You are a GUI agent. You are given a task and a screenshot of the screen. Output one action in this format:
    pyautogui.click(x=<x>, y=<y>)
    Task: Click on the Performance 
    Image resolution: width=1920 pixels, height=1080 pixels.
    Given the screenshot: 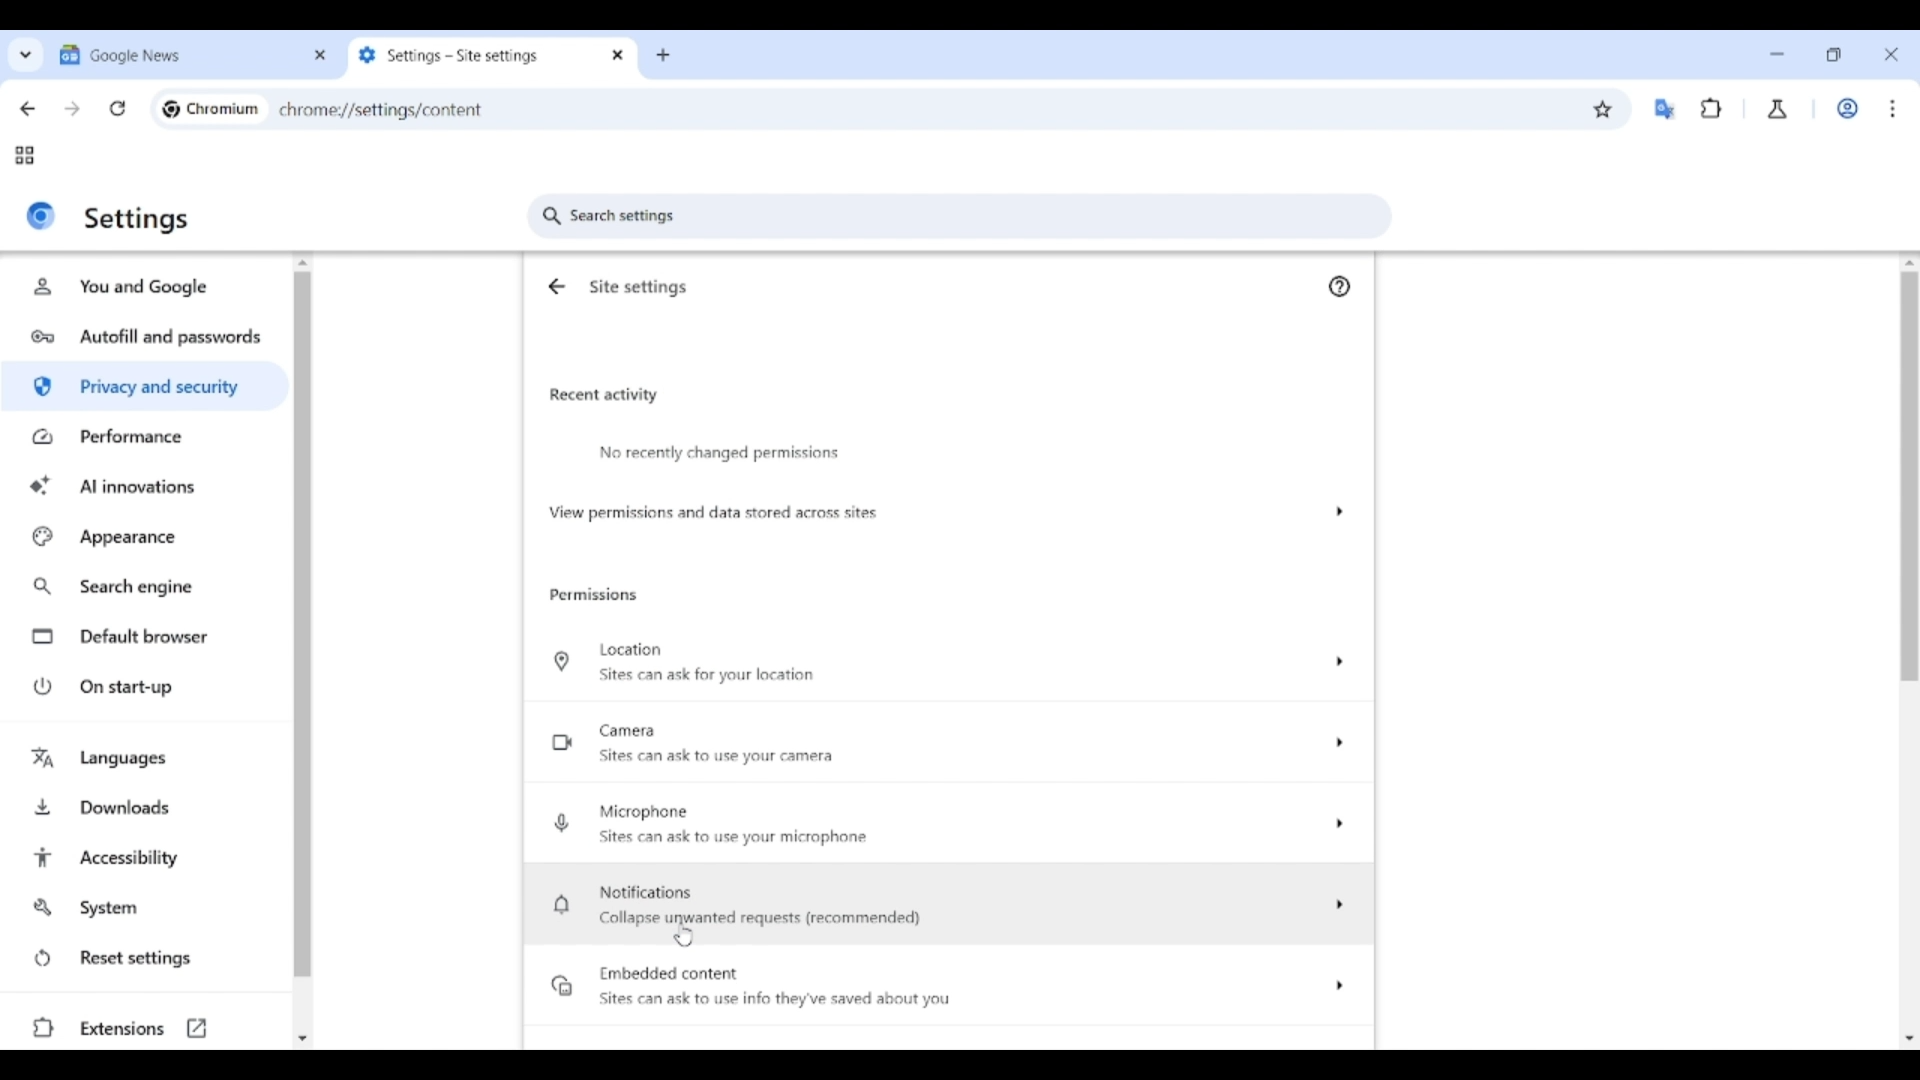 What is the action you would take?
    pyautogui.click(x=144, y=436)
    